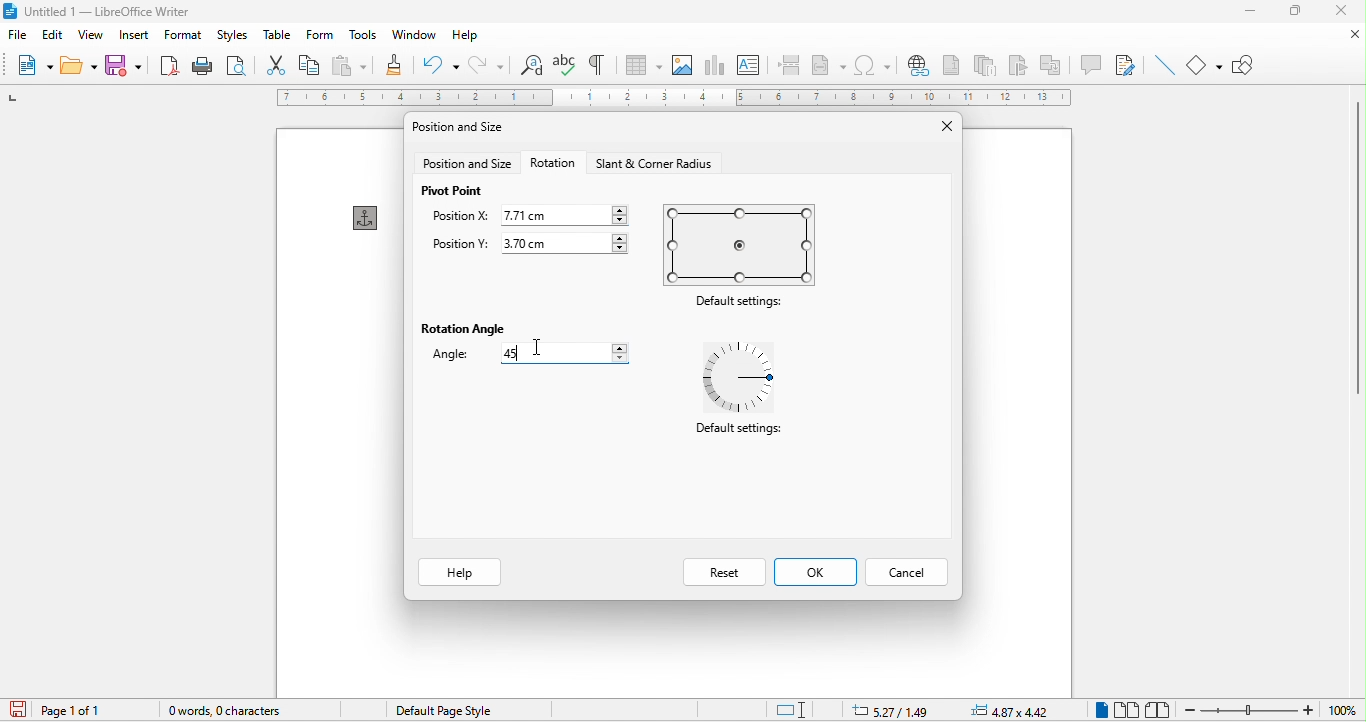 The width and height of the screenshot is (1366, 722). I want to click on table, so click(643, 65).